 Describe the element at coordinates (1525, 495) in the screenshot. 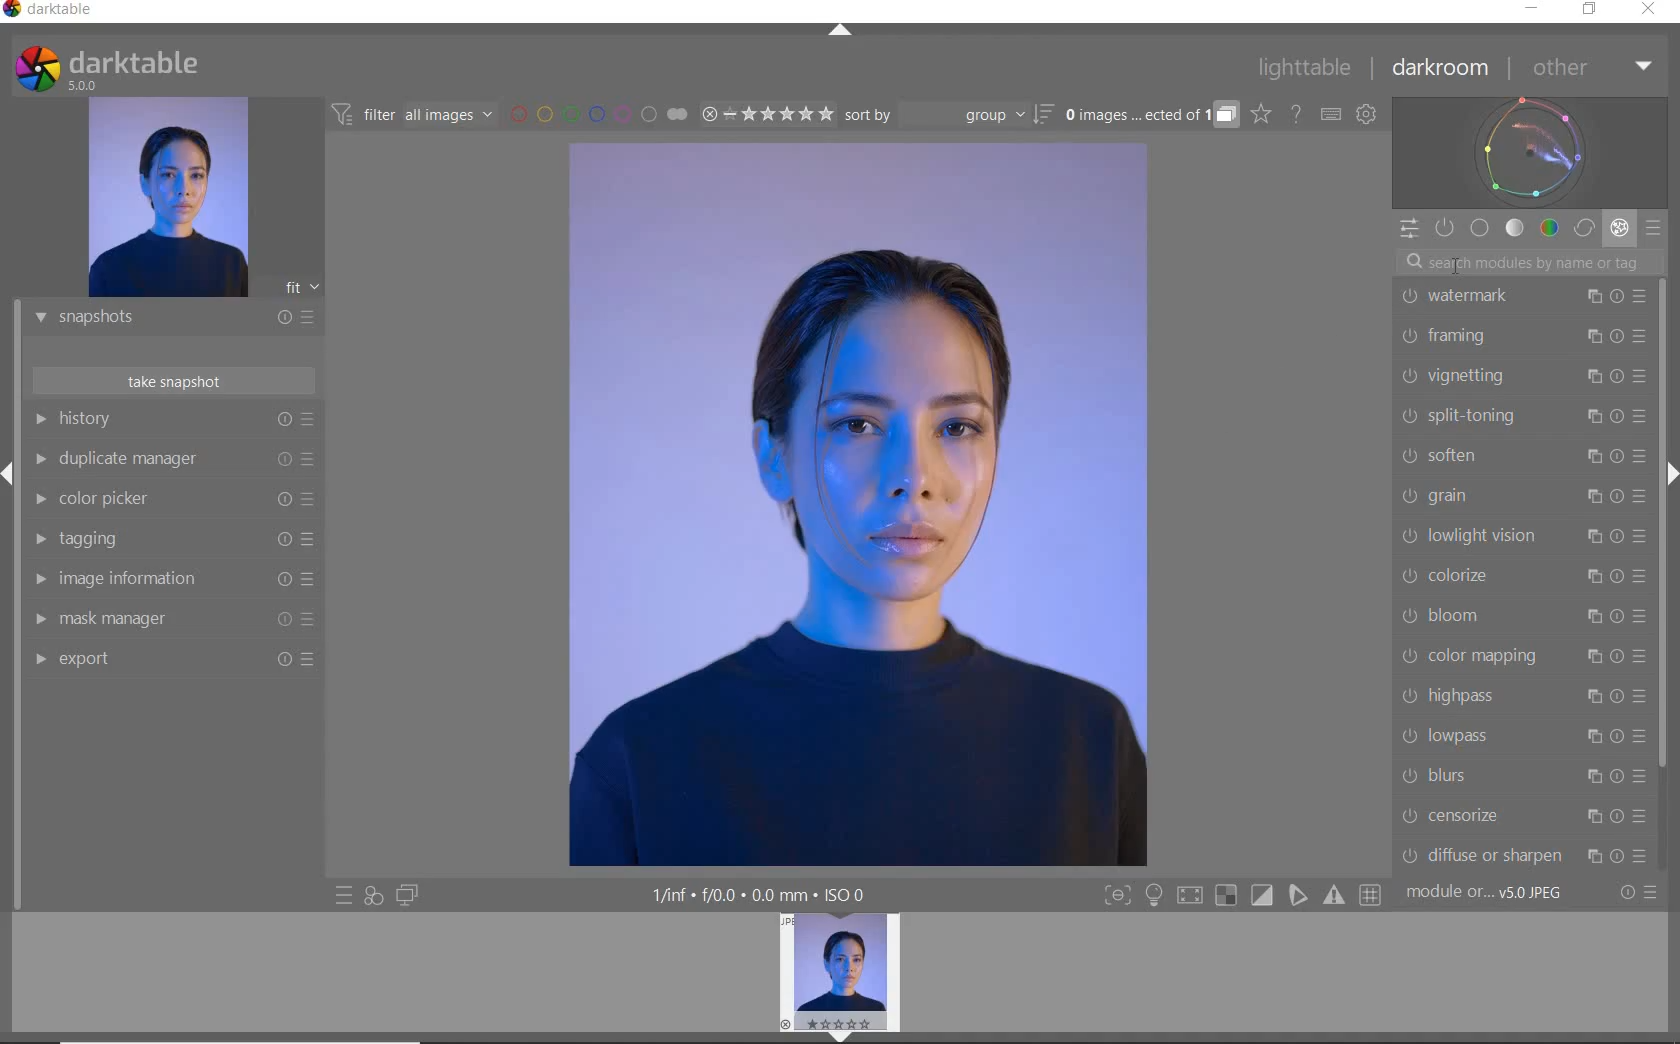

I see `GRAIN` at that location.